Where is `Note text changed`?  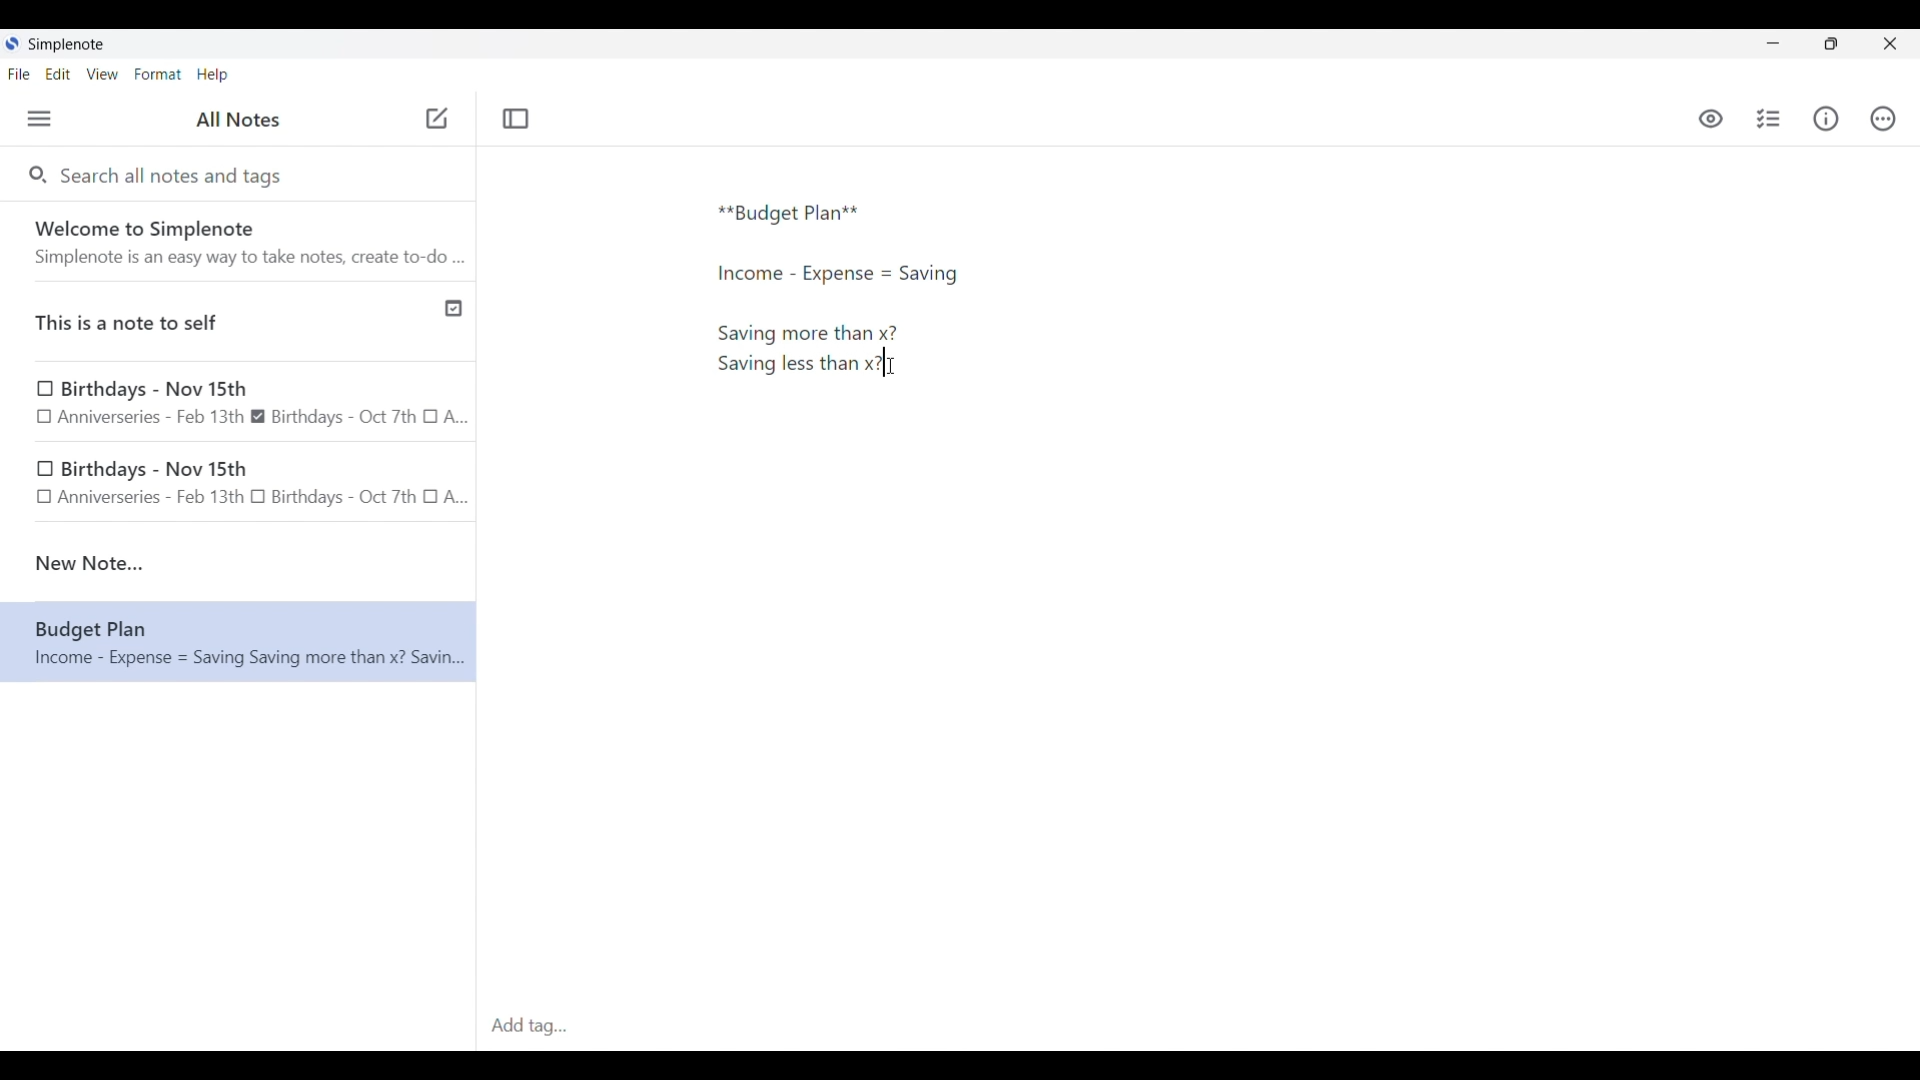
Note text changed is located at coordinates (238, 642).